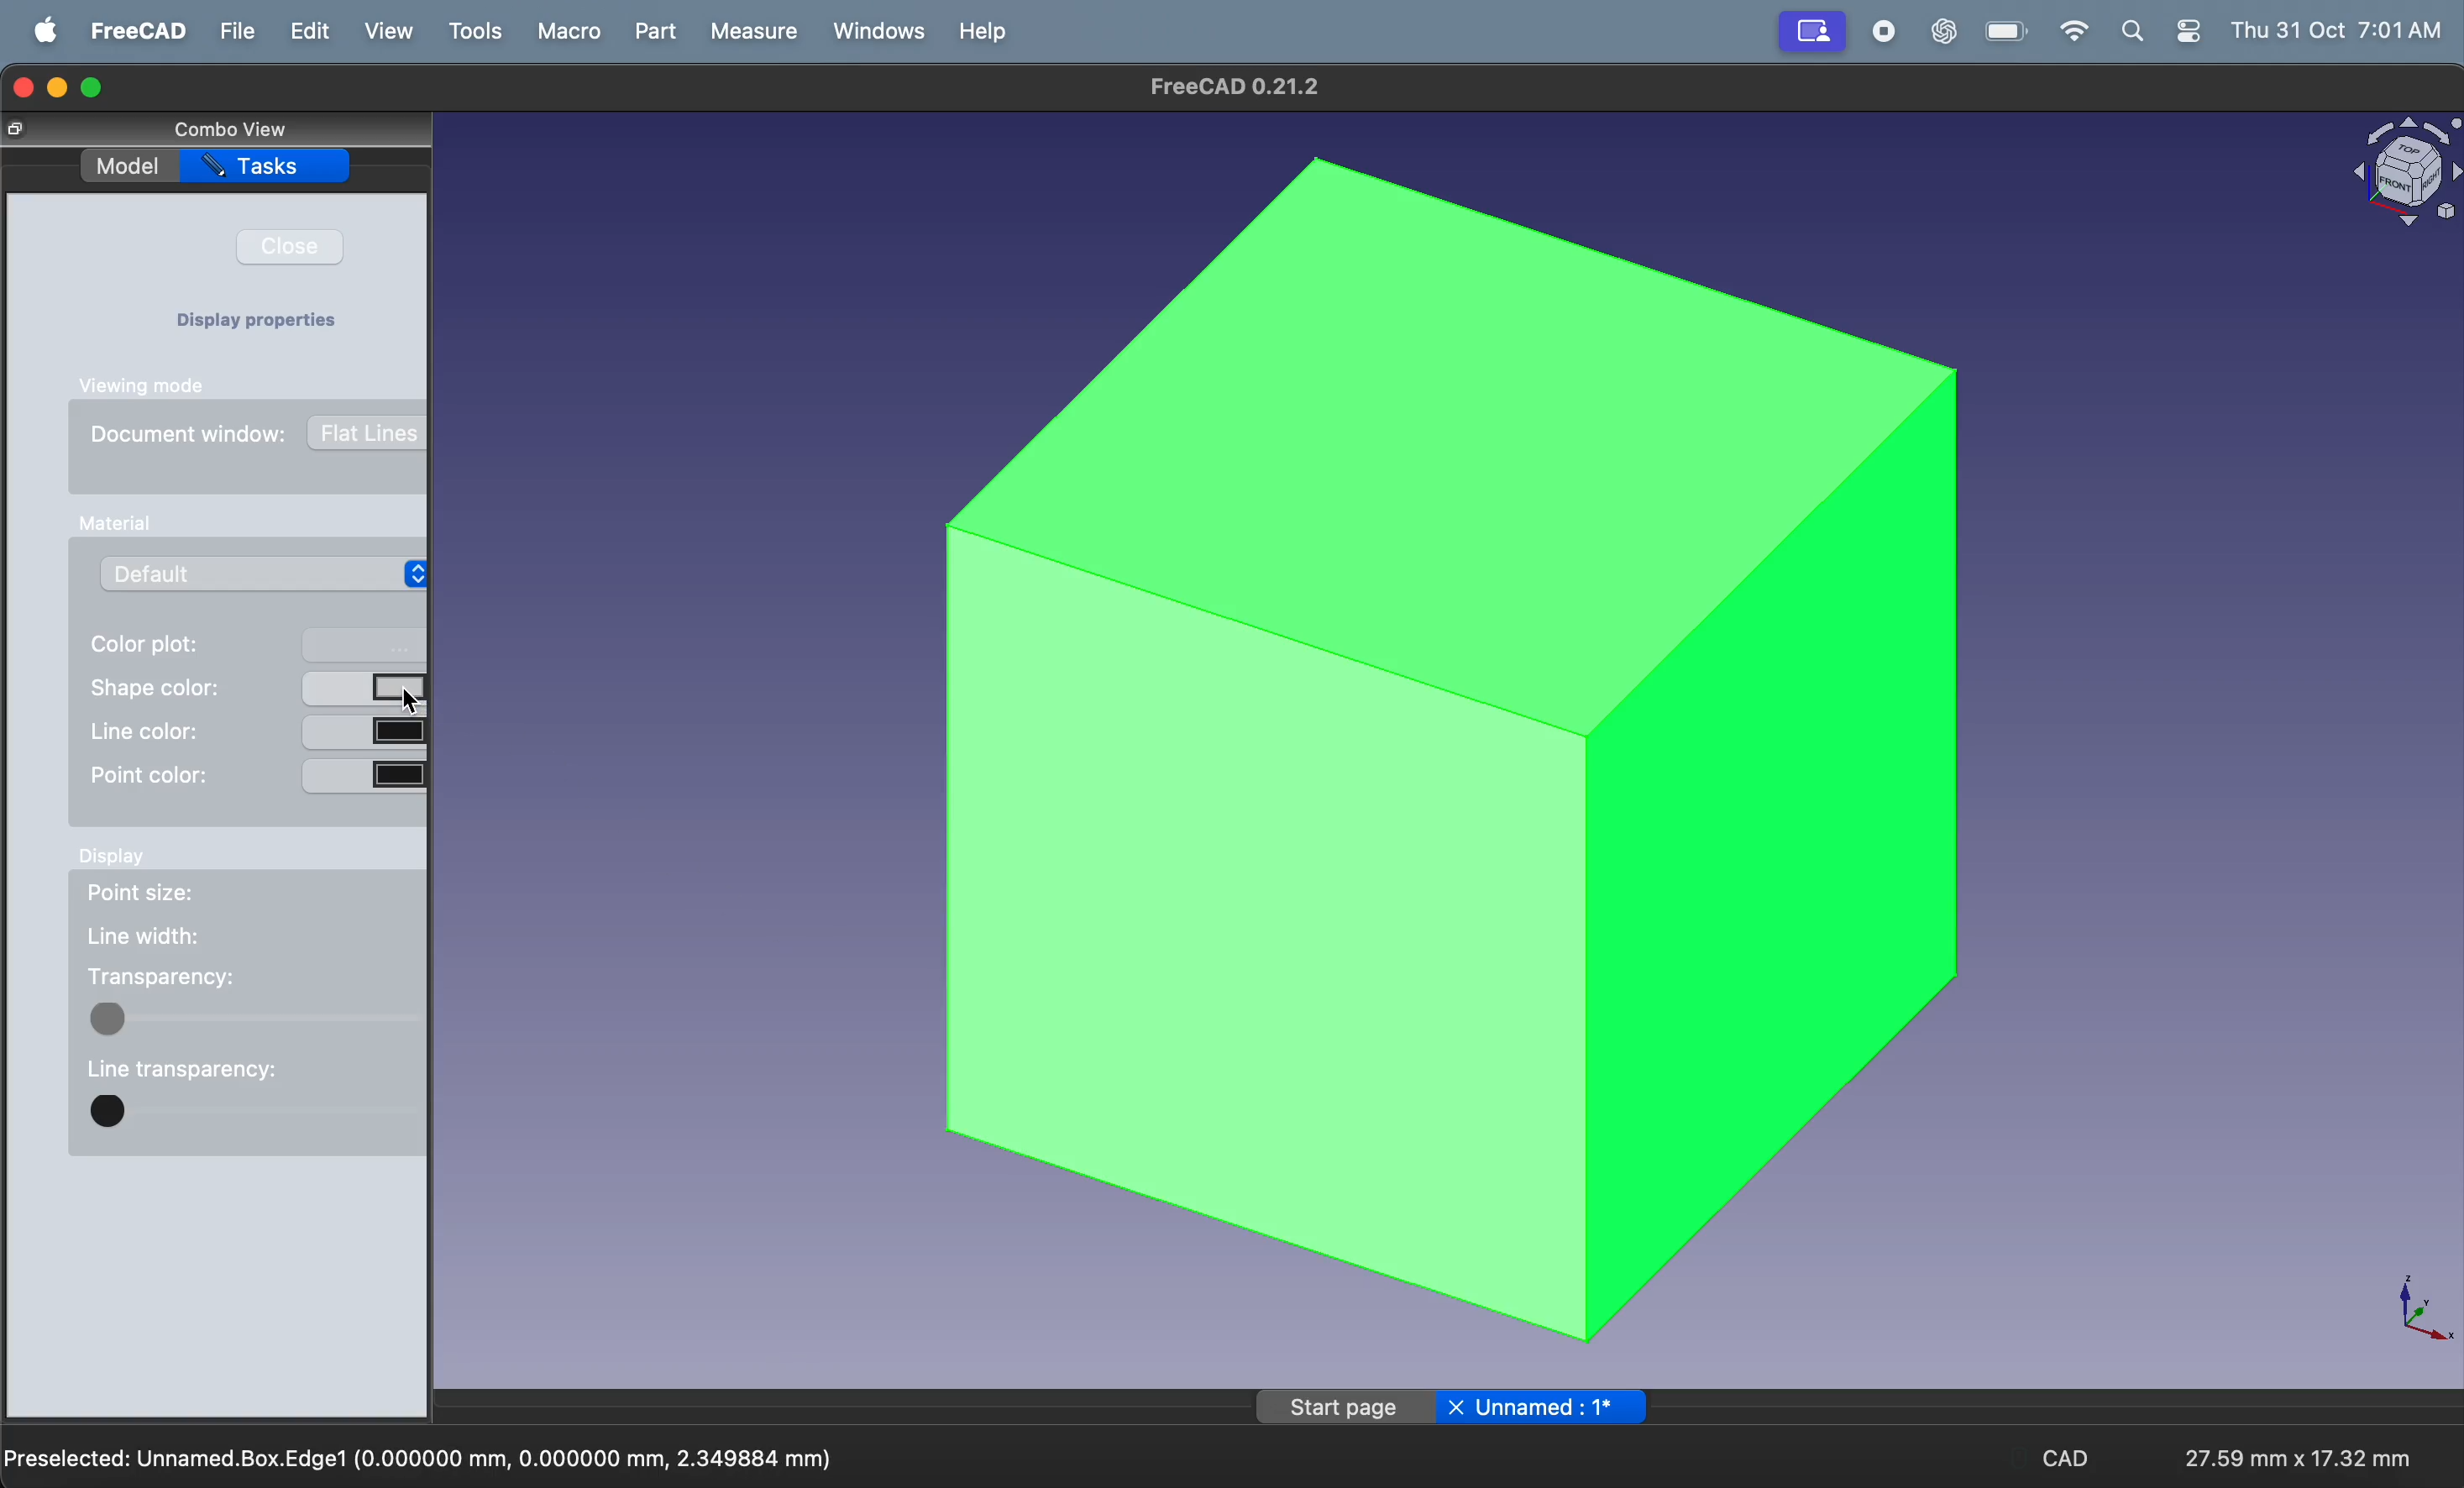  Describe the element at coordinates (161, 977) in the screenshot. I see `transparency` at that location.